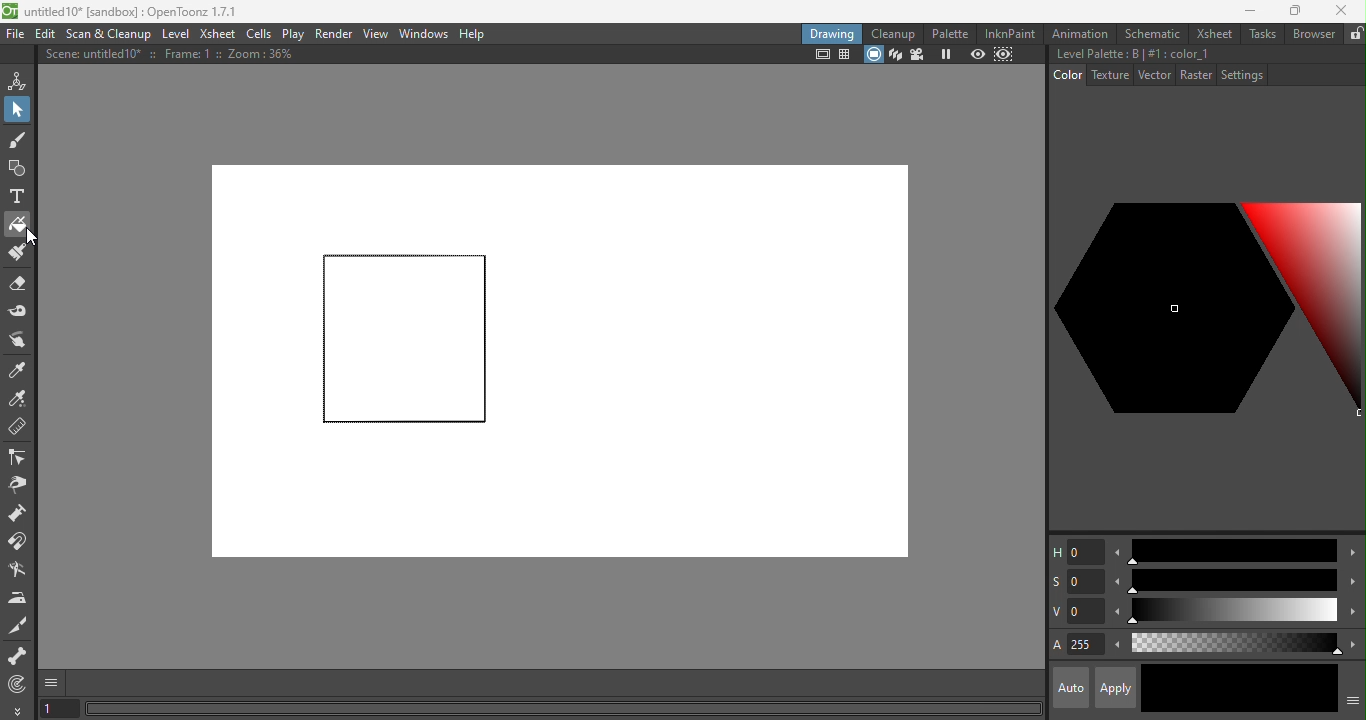 The width and height of the screenshot is (1366, 720). Describe the element at coordinates (1352, 555) in the screenshot. I see `Increase` at that location.